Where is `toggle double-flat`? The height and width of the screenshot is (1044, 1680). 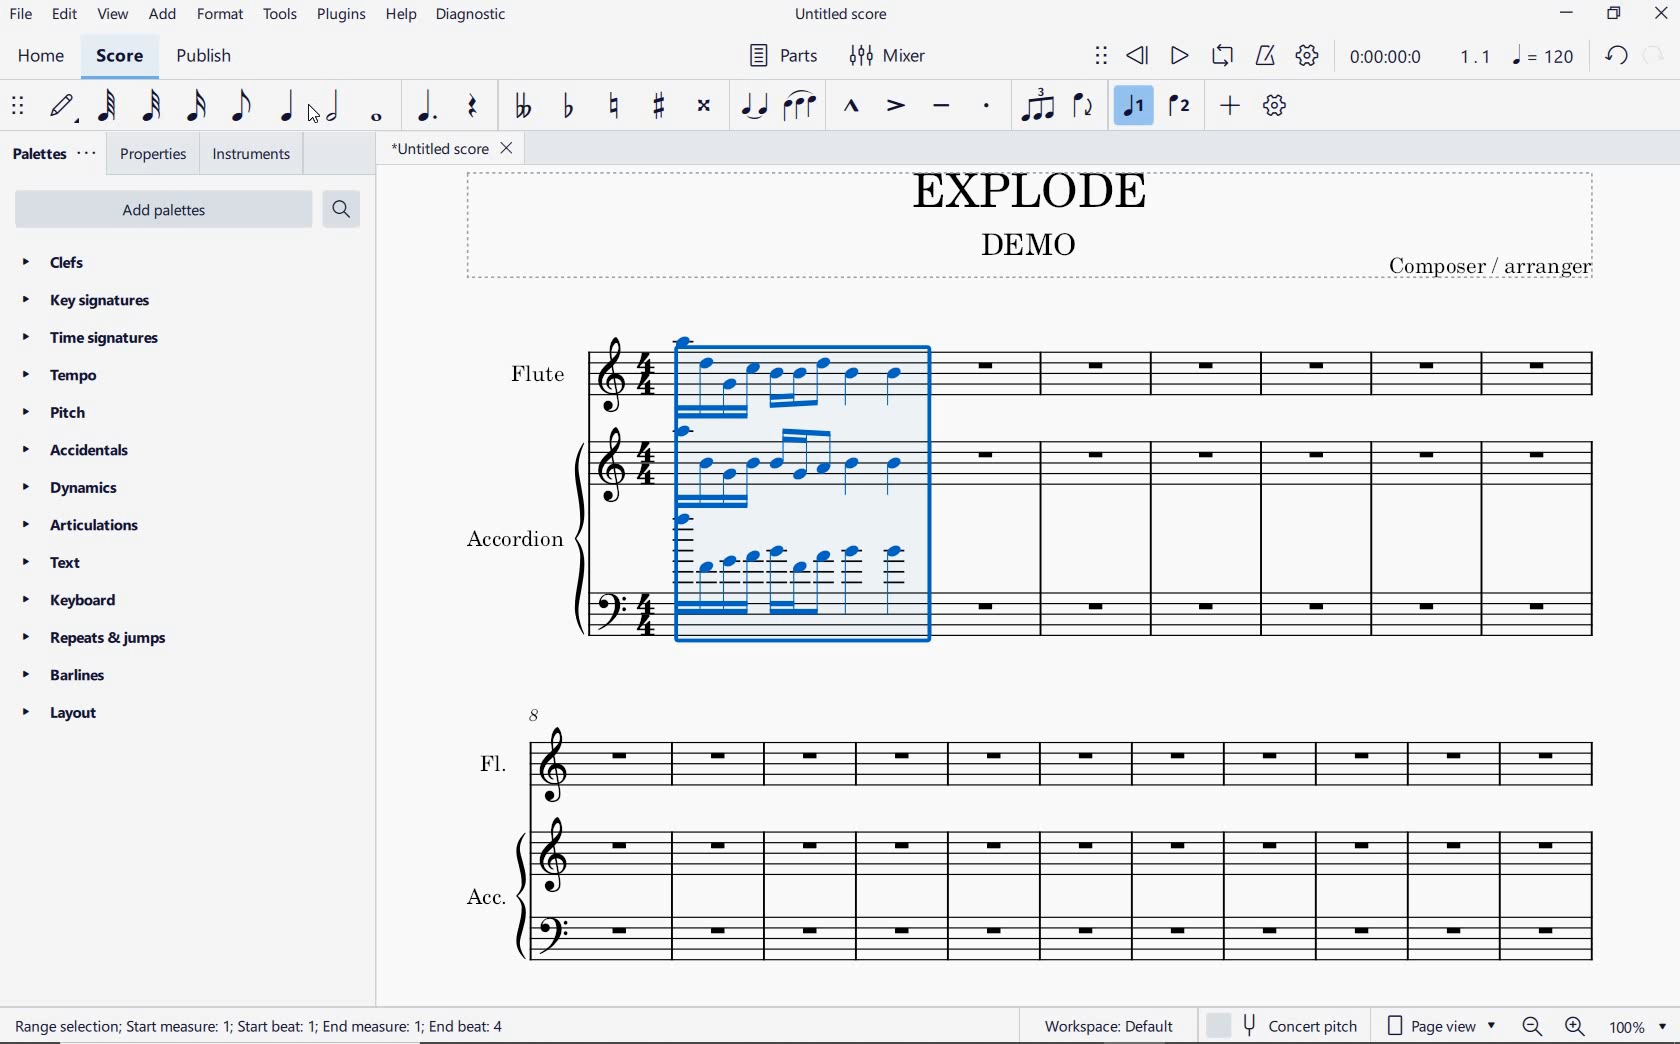 toggle double-flat is located at coordinates (520, 106).